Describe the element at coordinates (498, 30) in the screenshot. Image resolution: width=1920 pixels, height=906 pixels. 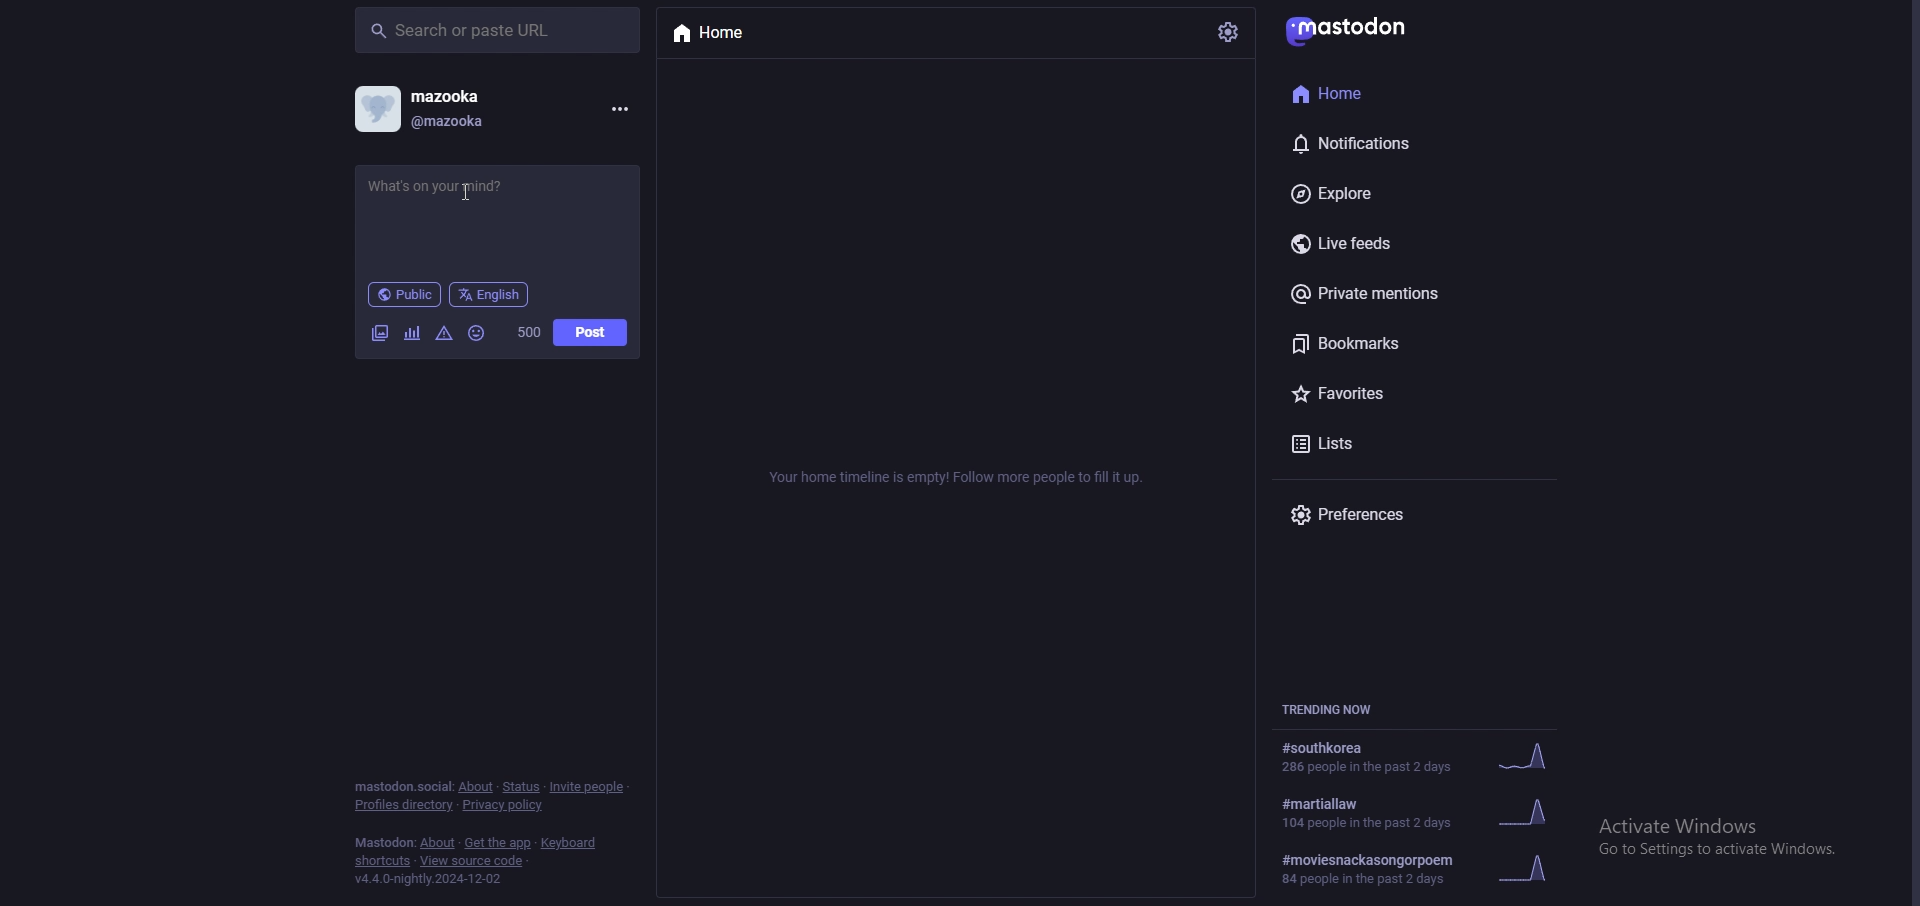
I see `search bar` at that location.